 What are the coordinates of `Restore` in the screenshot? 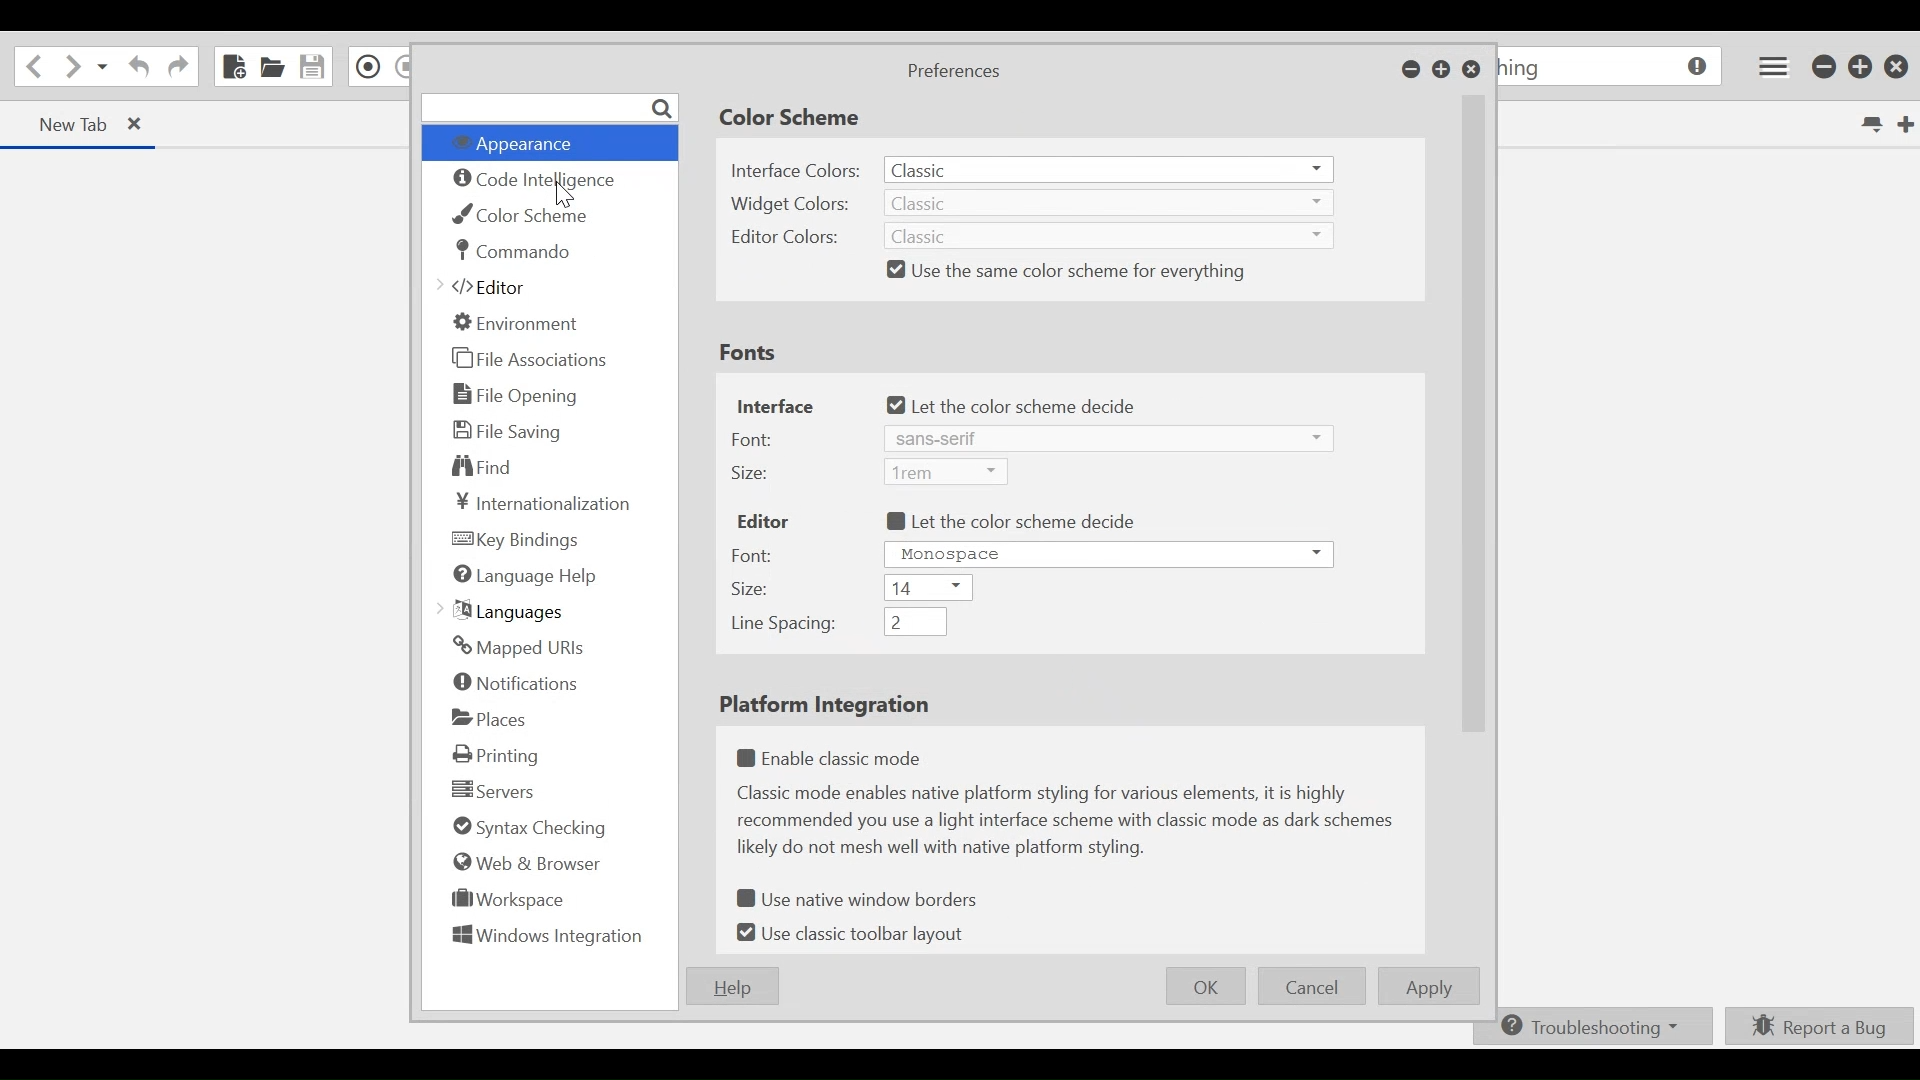 It's located at (1442, 71).